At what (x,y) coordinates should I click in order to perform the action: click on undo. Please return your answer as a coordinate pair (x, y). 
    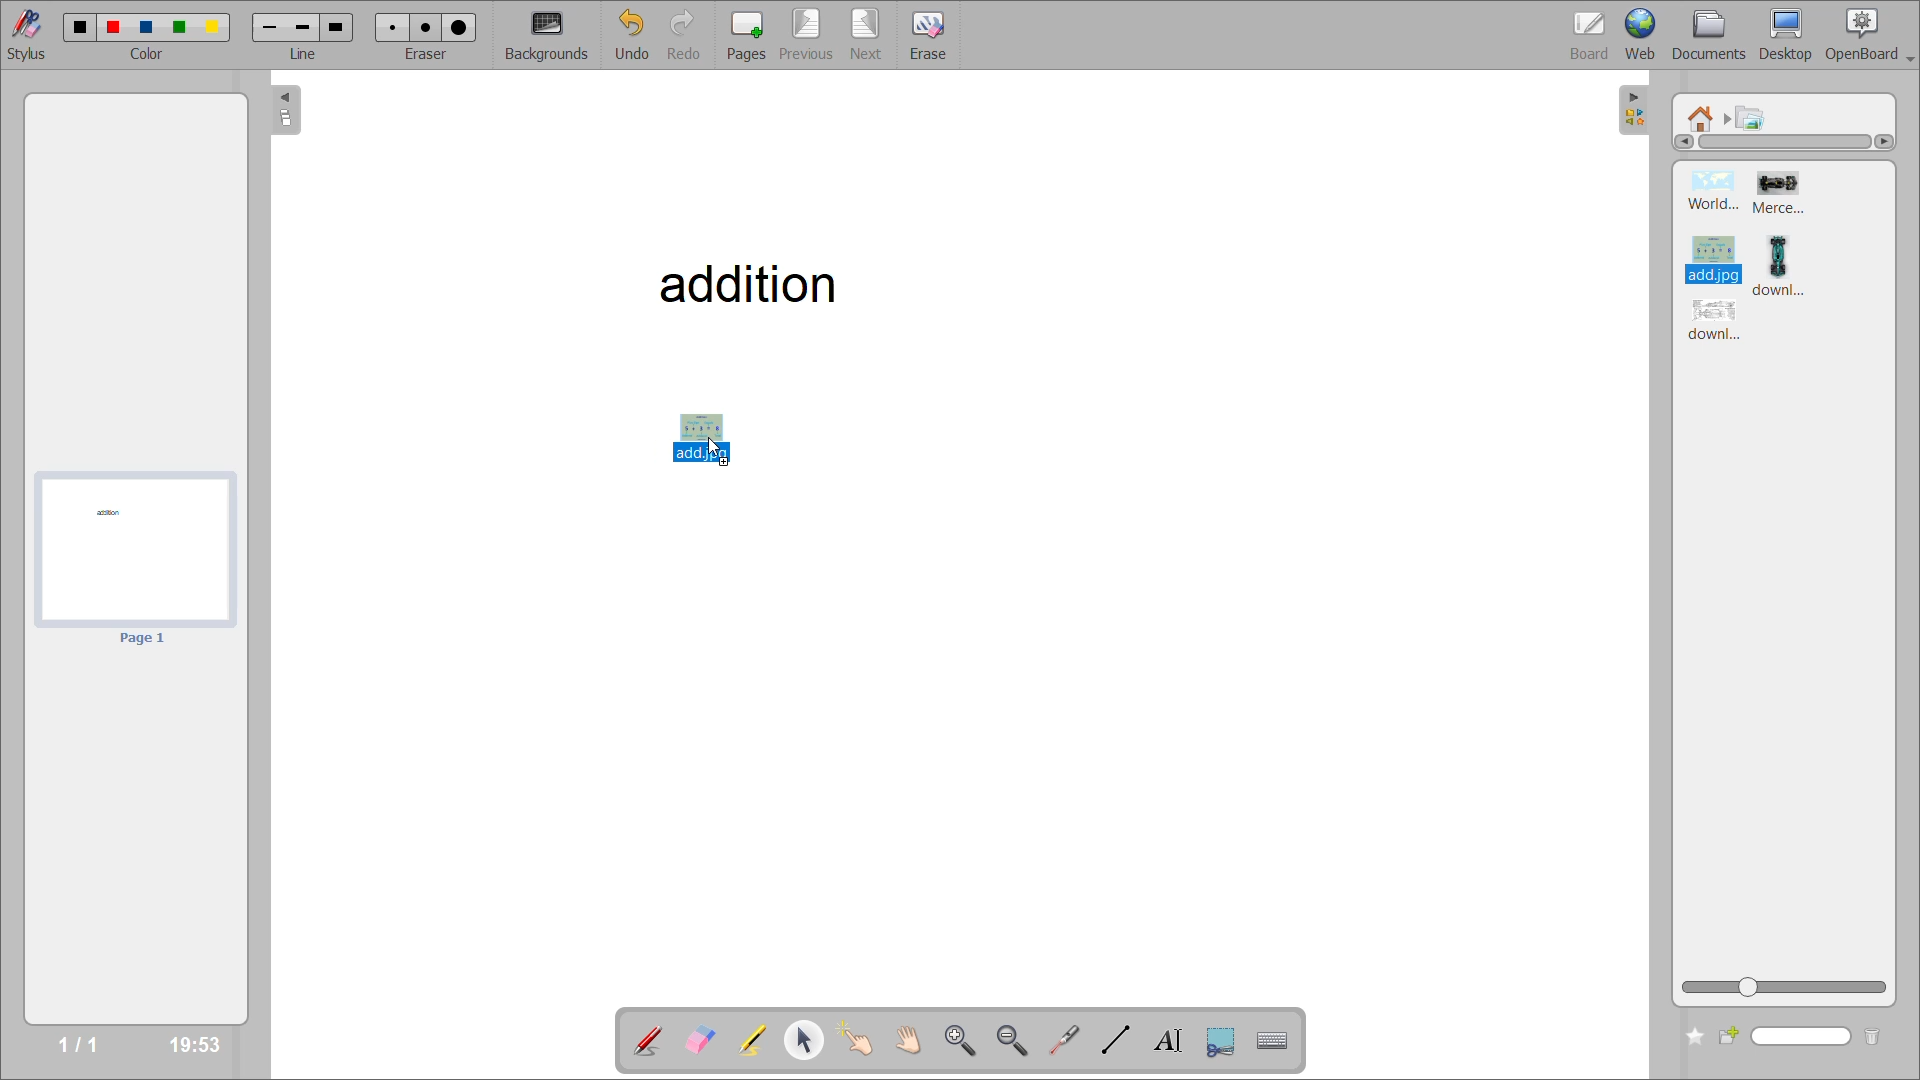
    Looking at the image, I should click on (641, 35).